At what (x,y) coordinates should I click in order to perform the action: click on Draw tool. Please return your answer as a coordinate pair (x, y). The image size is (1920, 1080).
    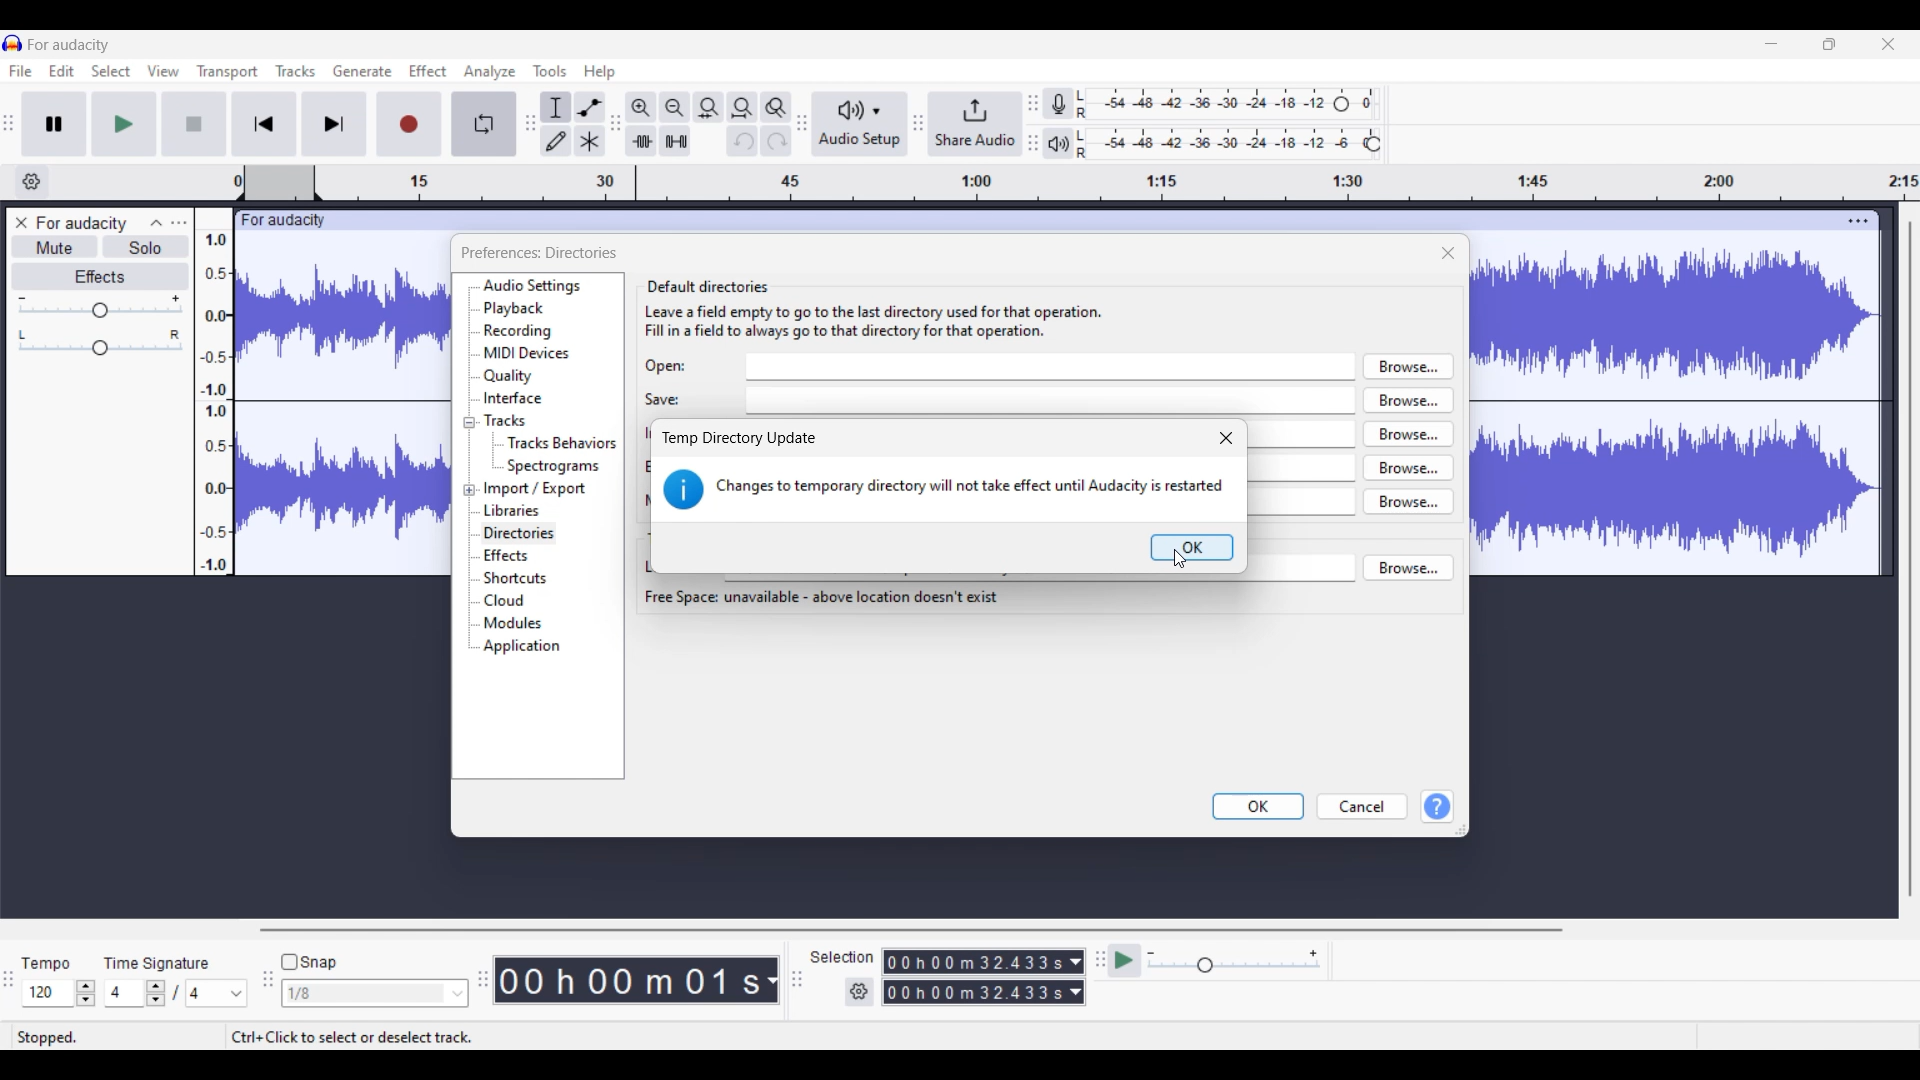
    Looking at the image, I should click on (556, 140).